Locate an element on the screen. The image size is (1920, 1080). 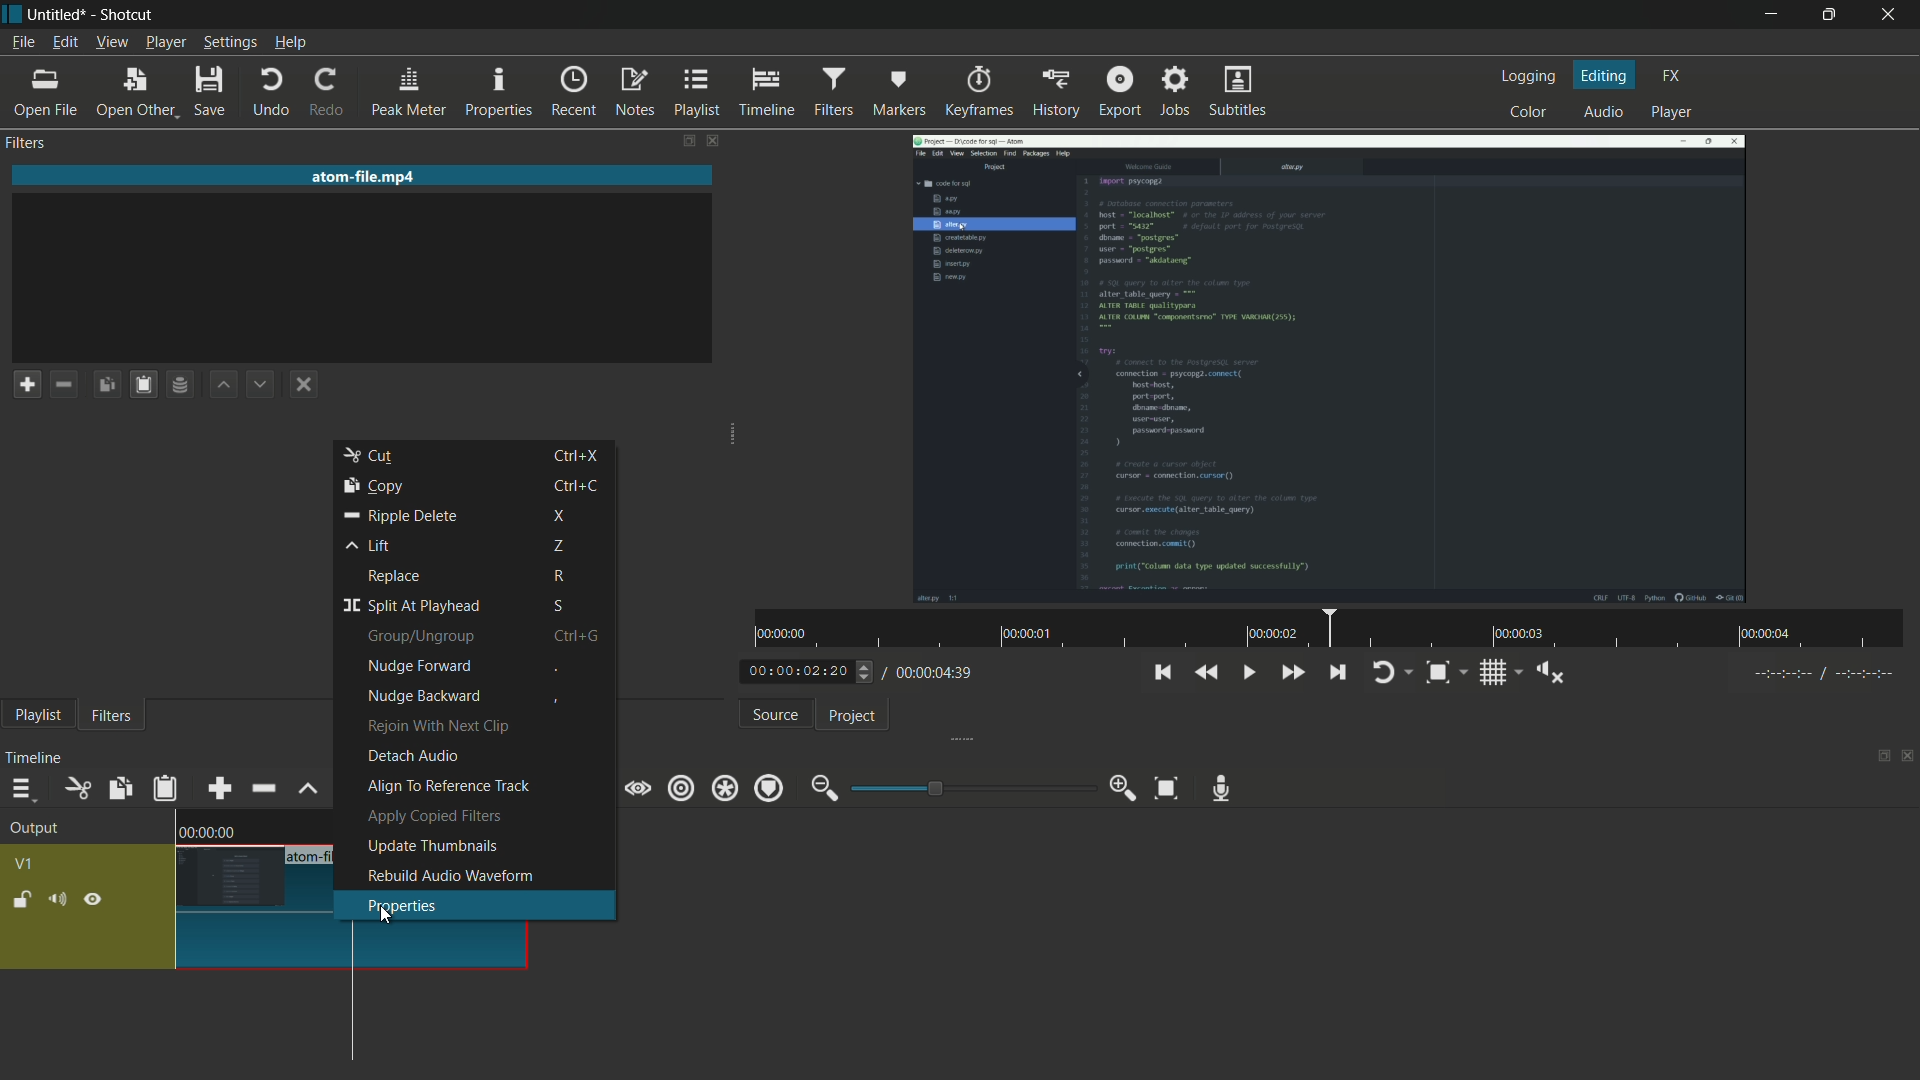
logging is located at coordinates (1529, 77).